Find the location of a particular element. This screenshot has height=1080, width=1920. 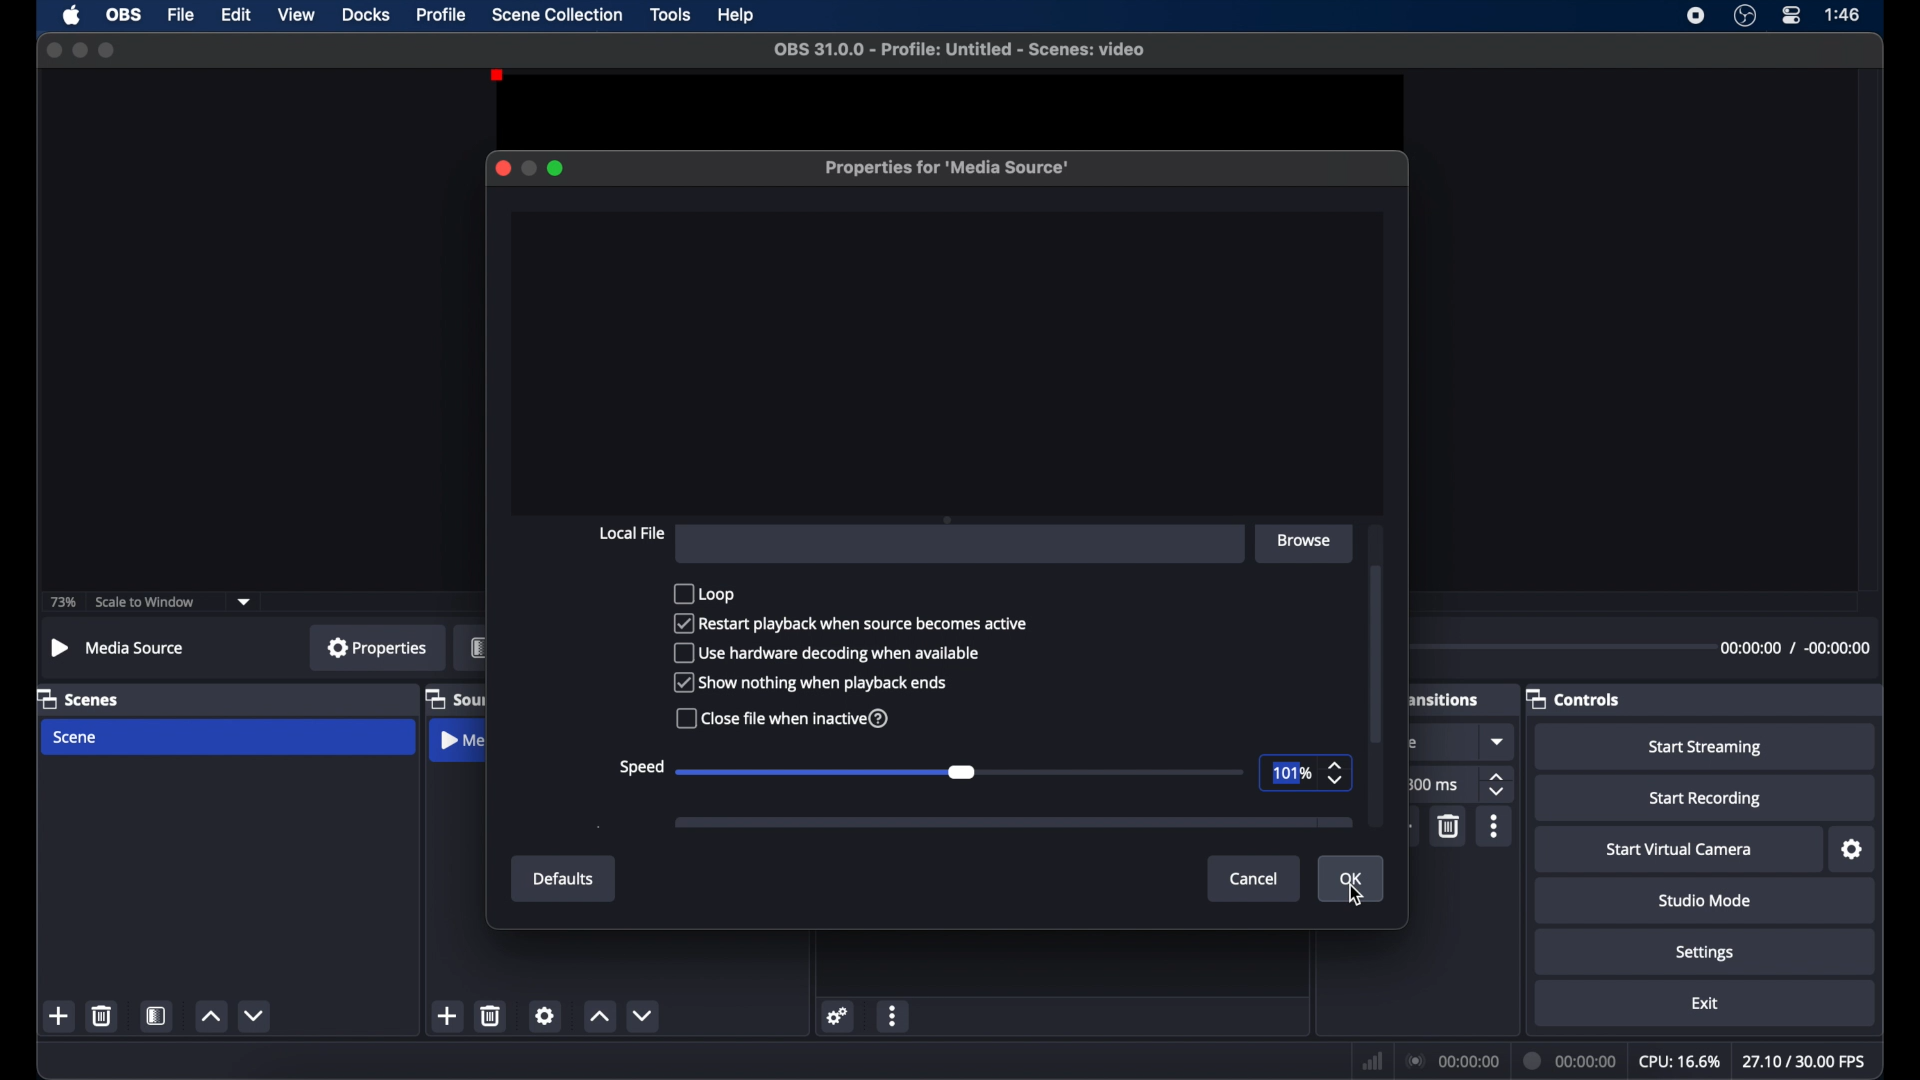

decrement is located at coordinates (643, 1015).